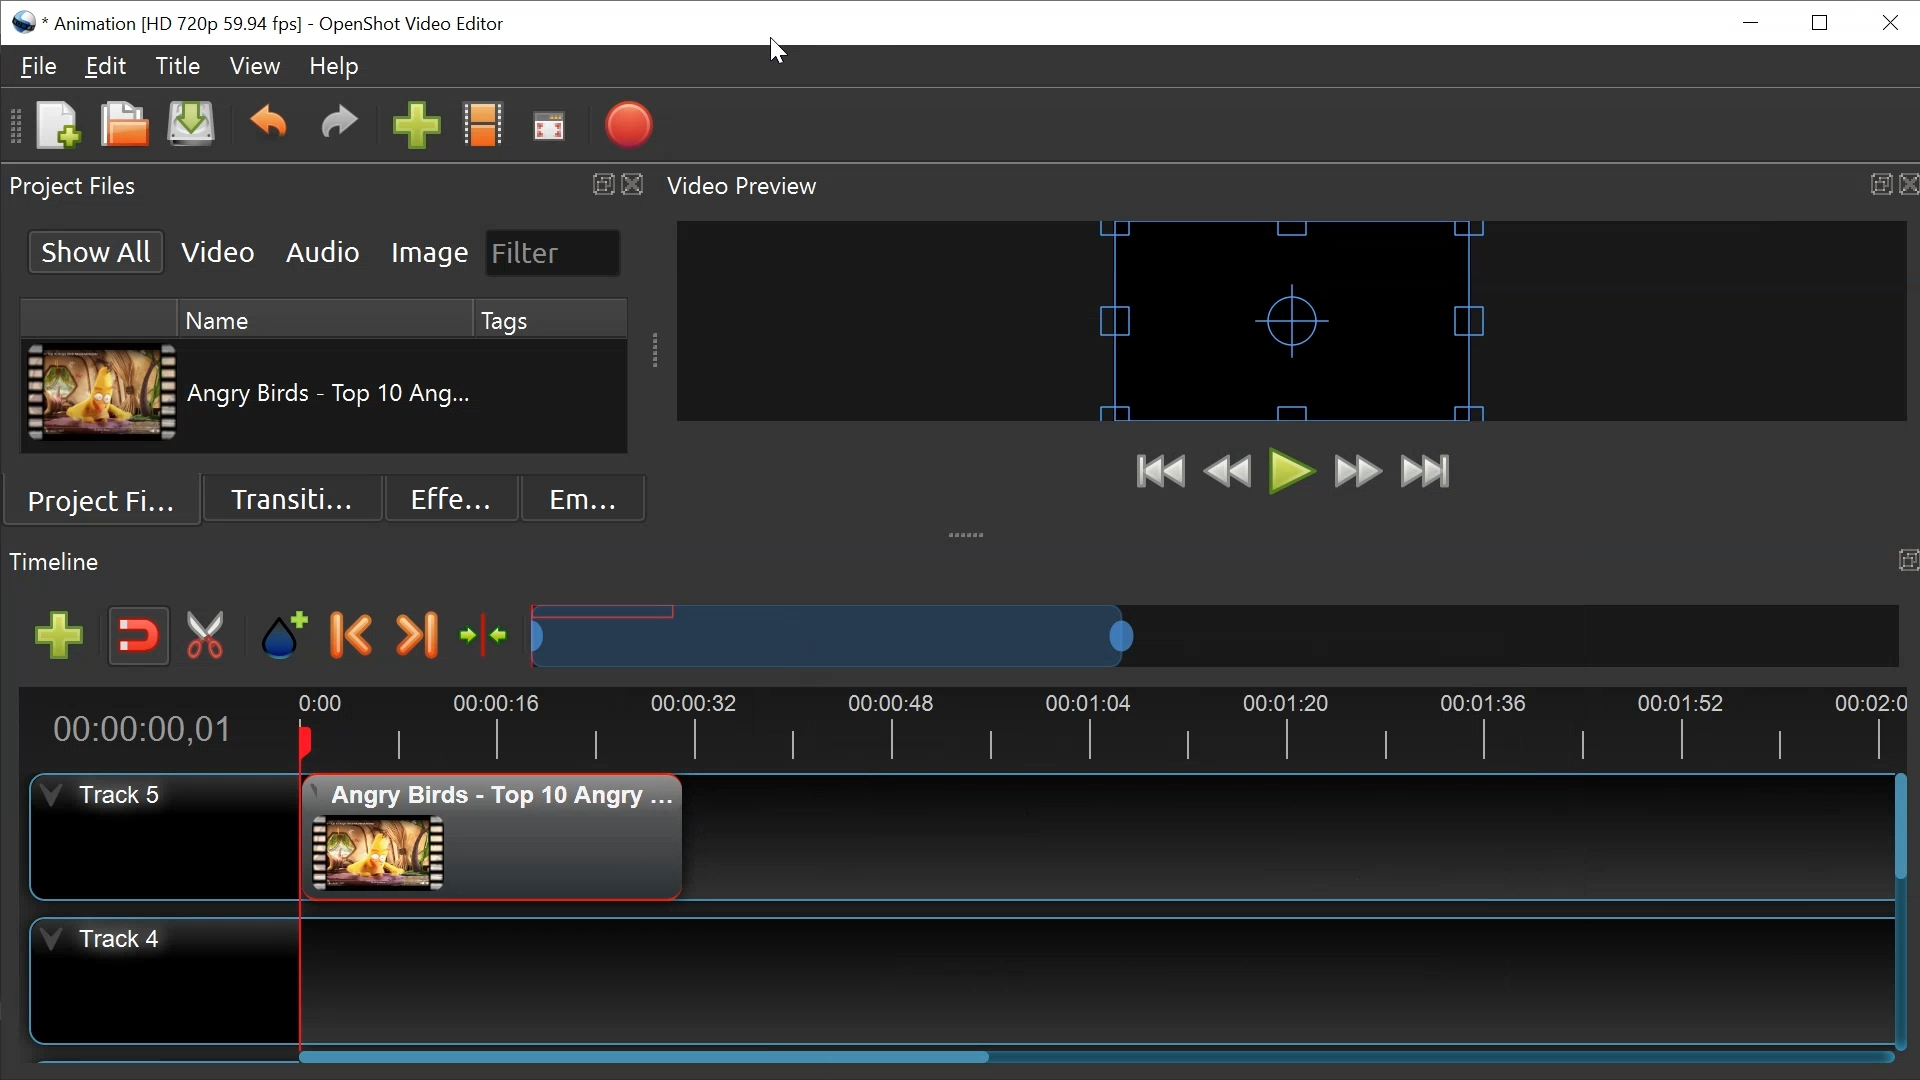 This screenshot has height=1080, width=1920. Describe the element at coordinates (119, 127) in the screenshot. I see `Open Project` at that location.